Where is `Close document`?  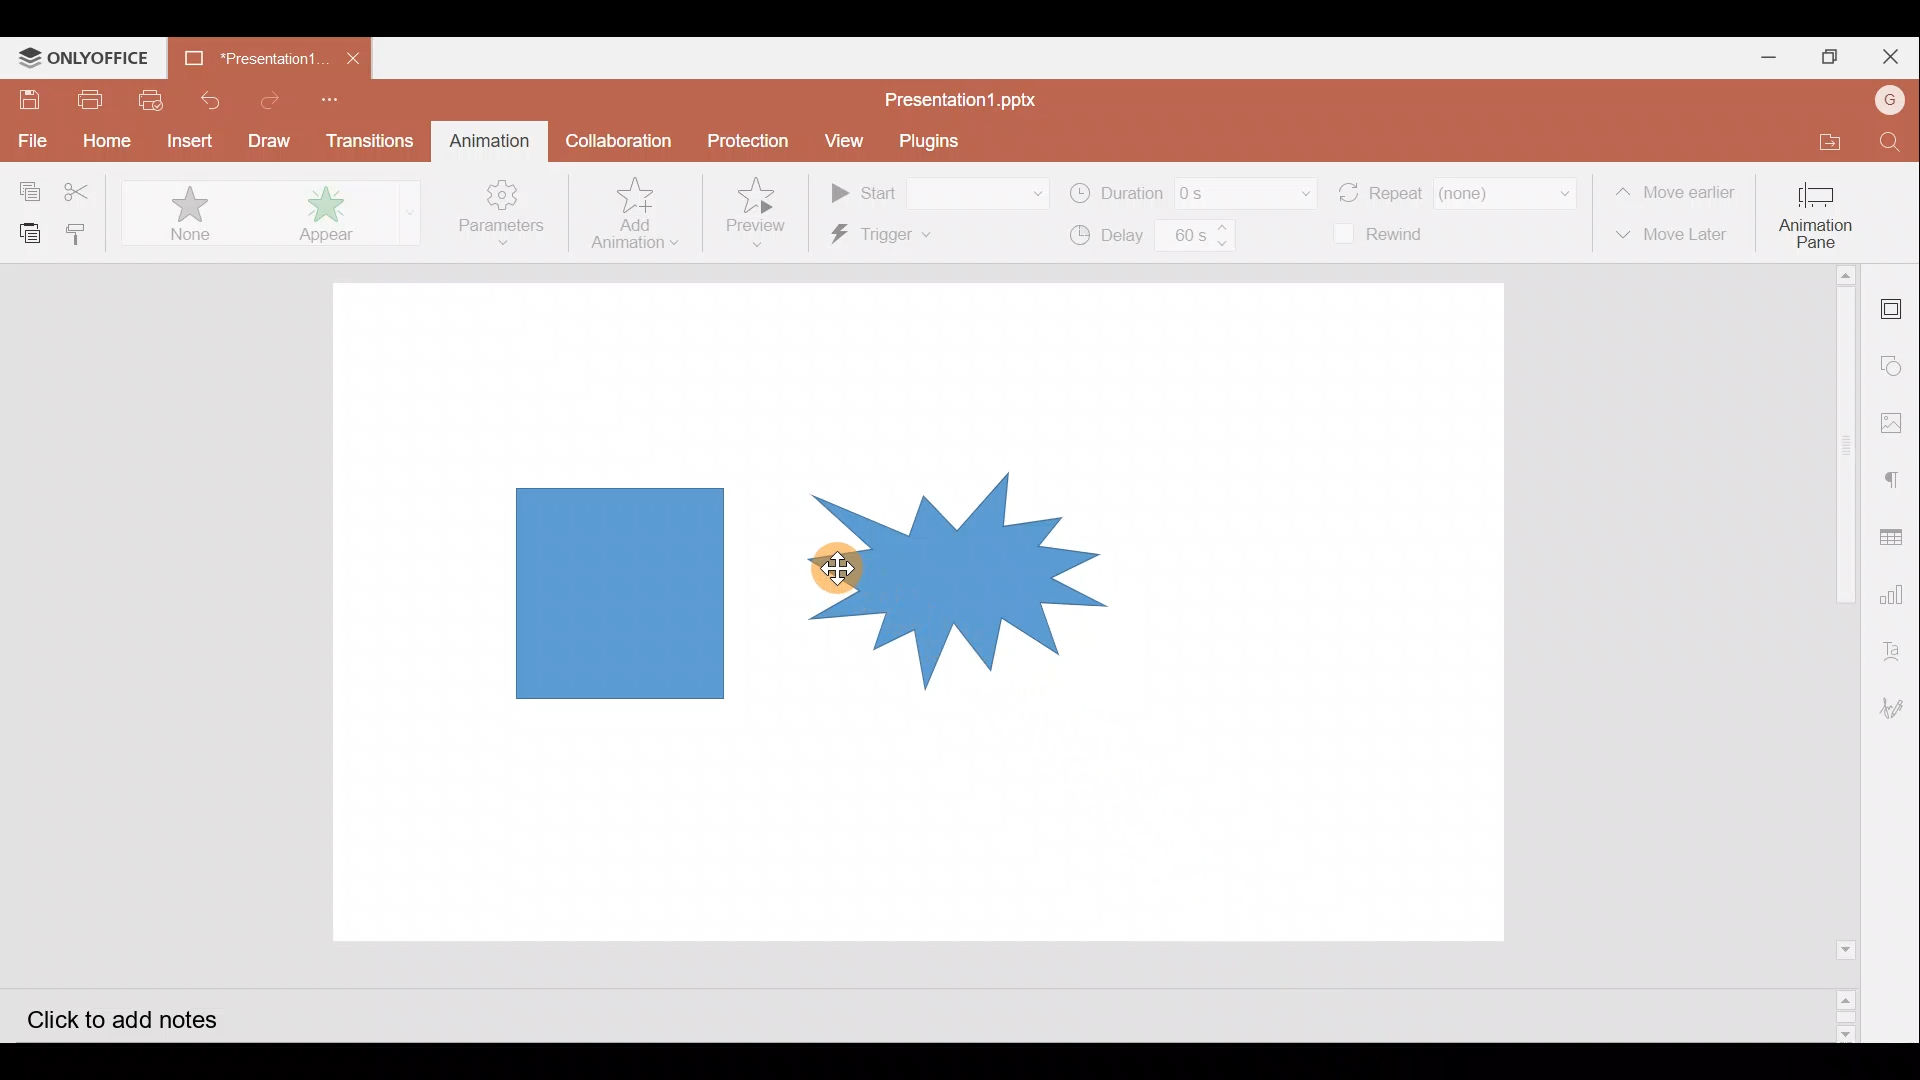 Close document is located at coordinates (360, 56).